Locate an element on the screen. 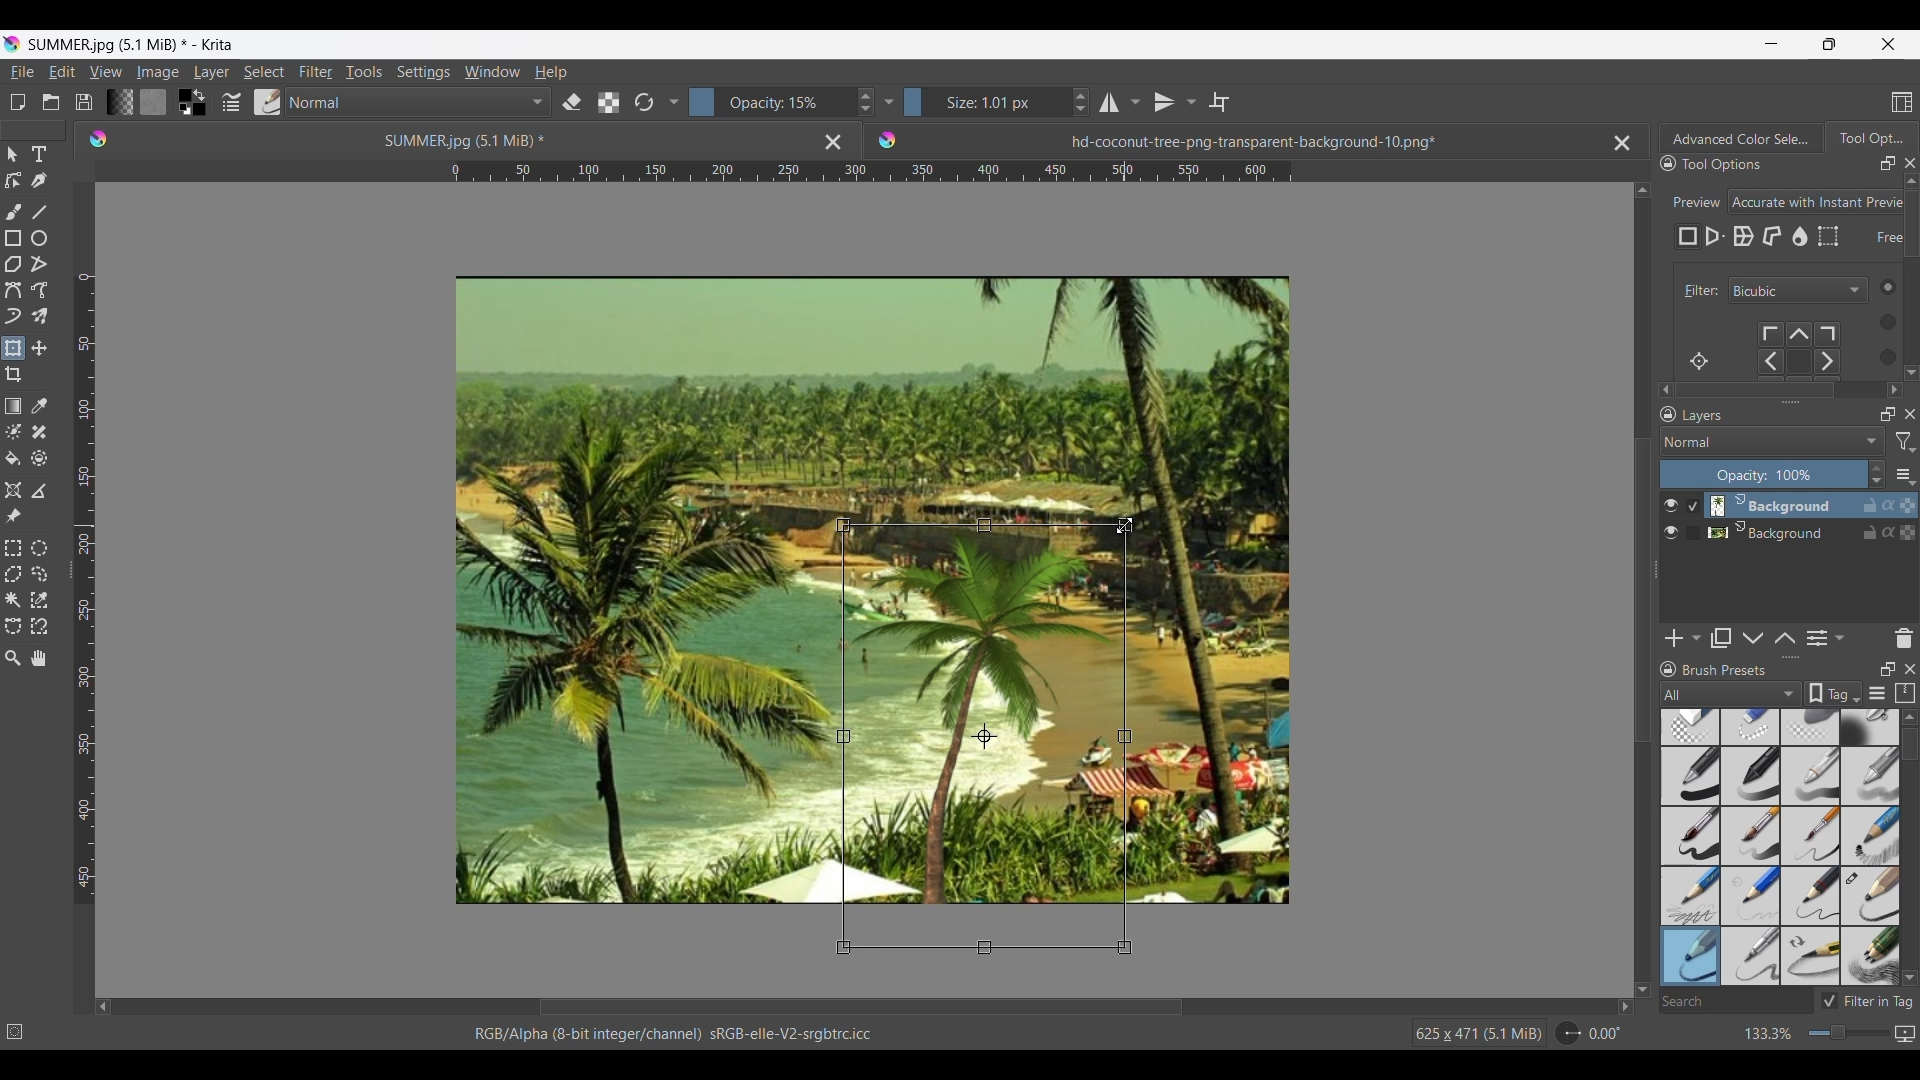 The width and height of the screenshot is (1920, 1080). Selected layer is located at coordinates (1769, 505).